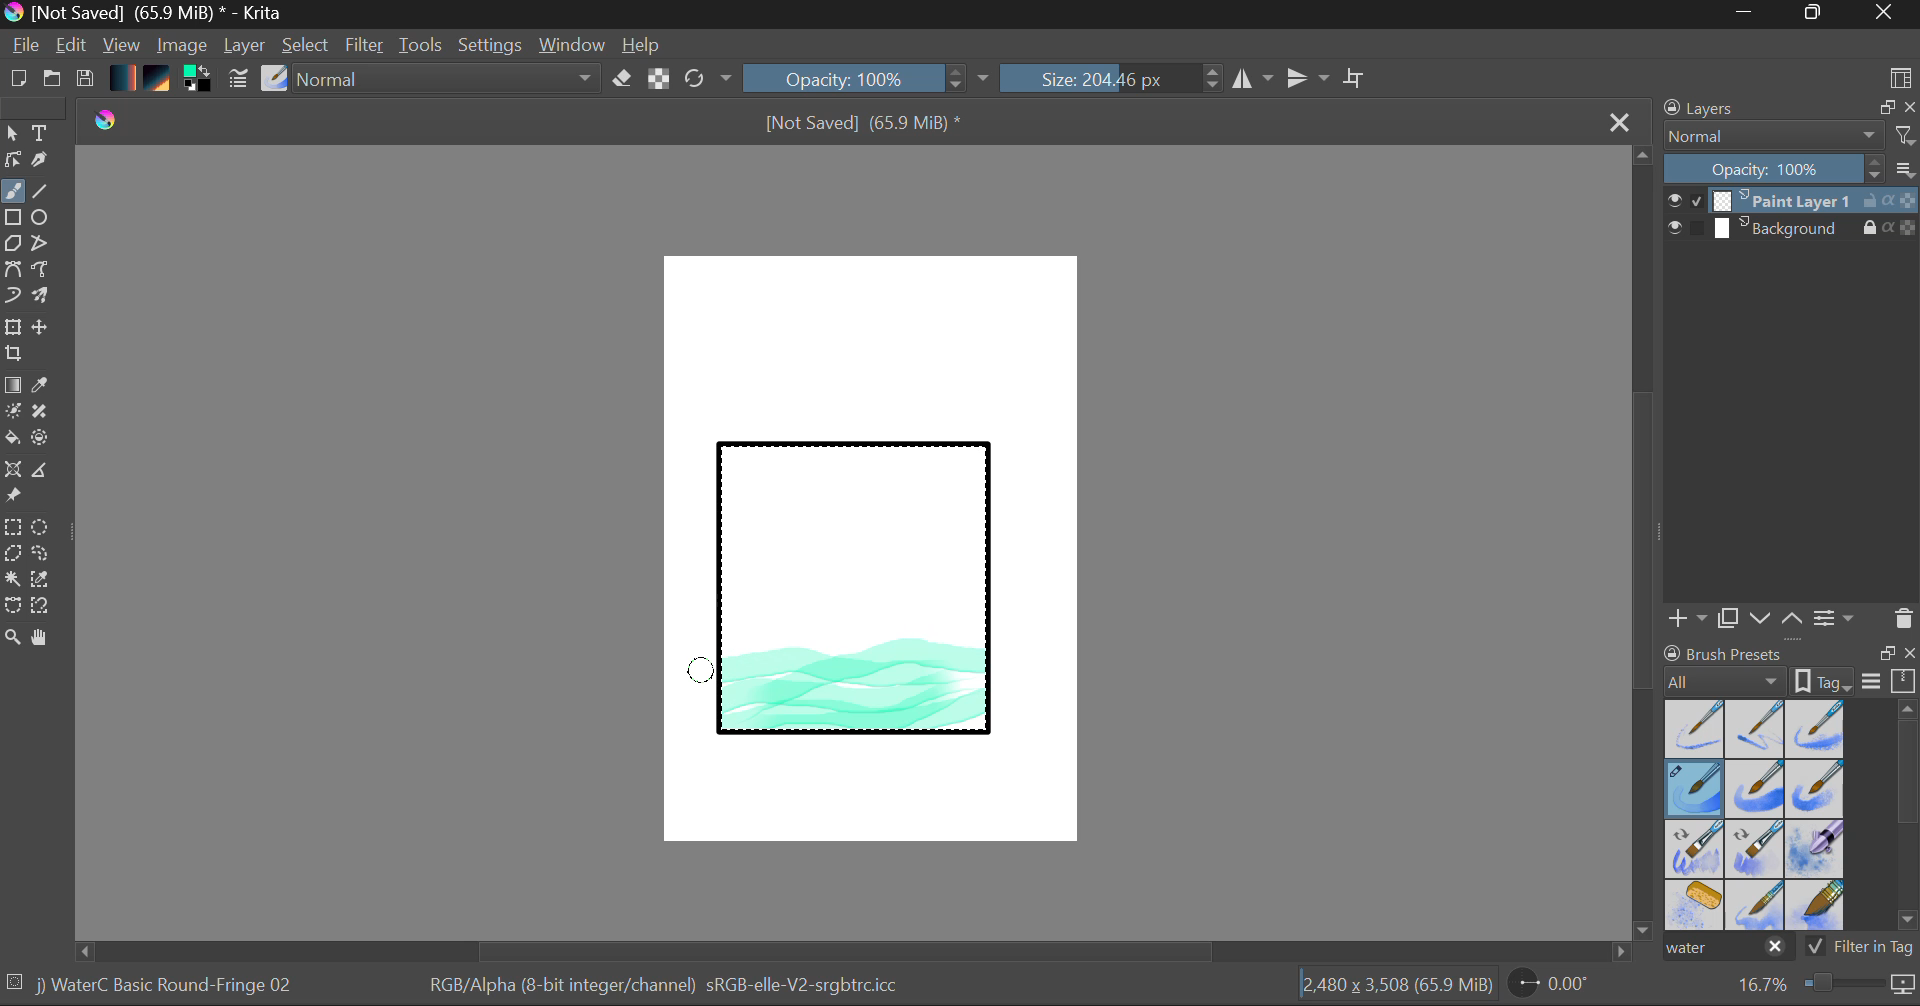 The image size is (1920, 1006). Describe the element at coordinates (864, 125) in the screenshot. I see `File Name & Size` at that location.